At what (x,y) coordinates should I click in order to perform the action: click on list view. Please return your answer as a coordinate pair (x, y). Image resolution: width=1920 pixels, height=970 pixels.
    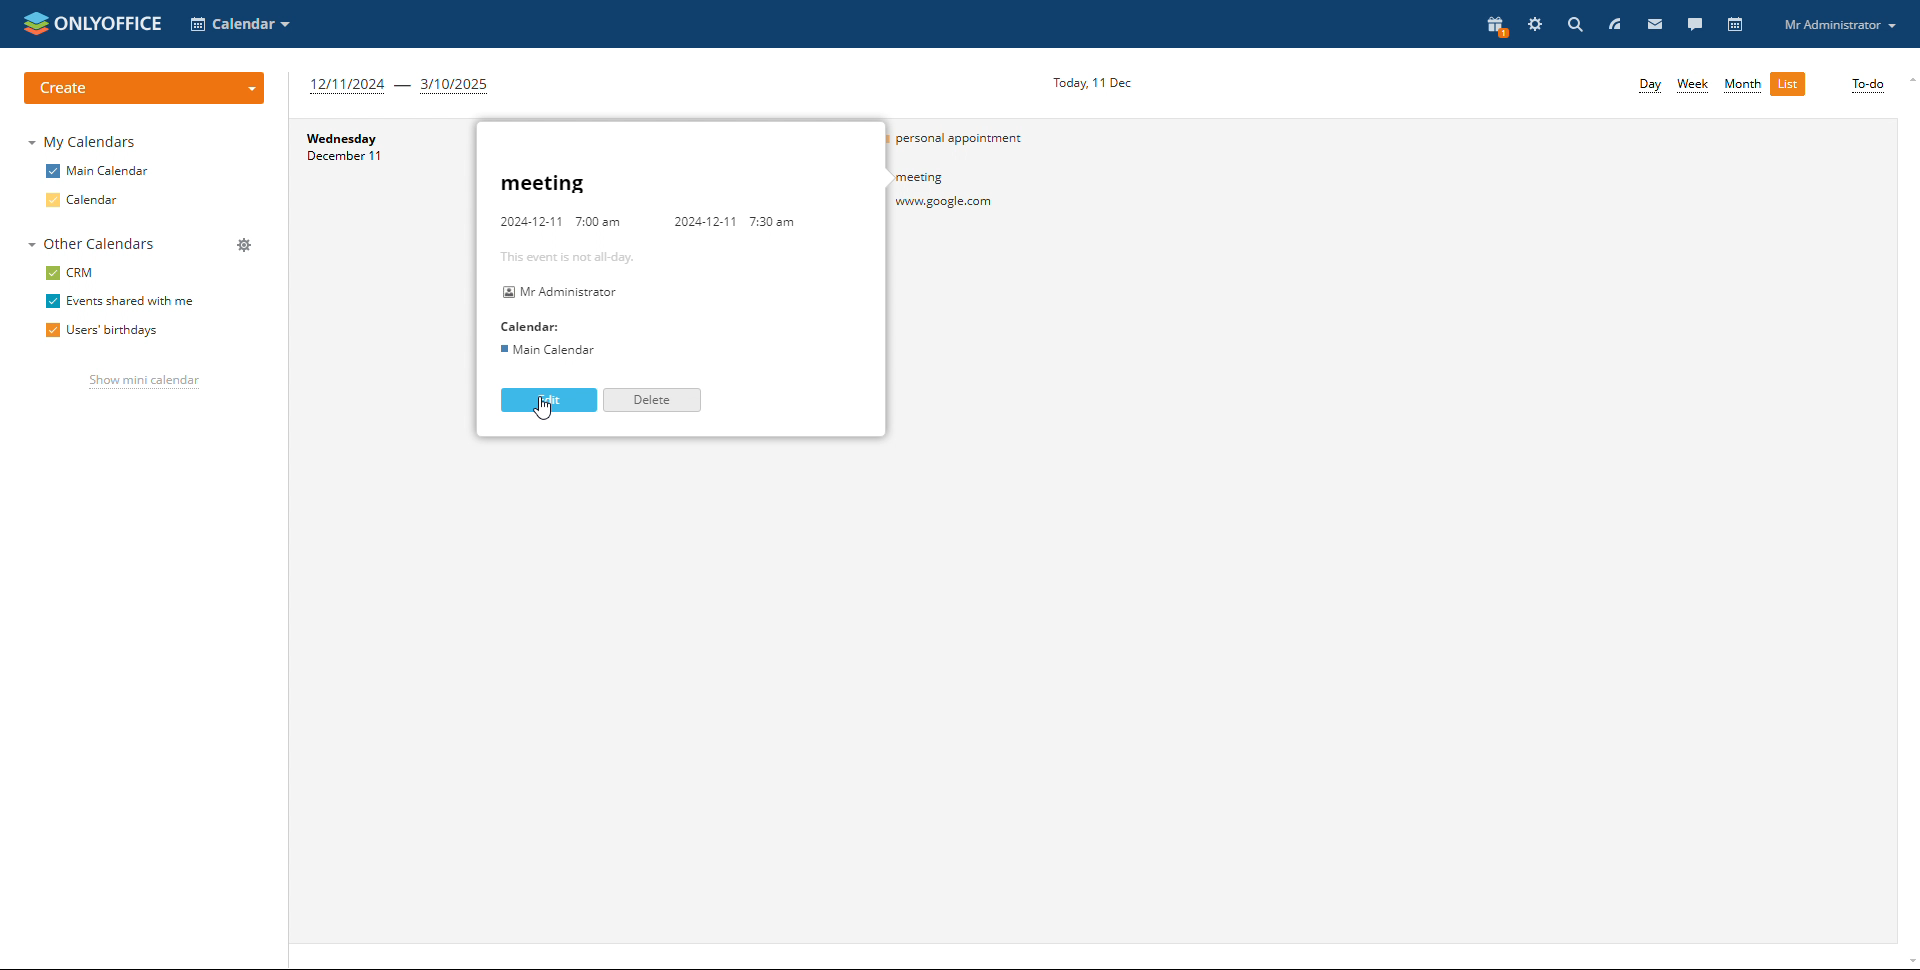
    Looking at the image, I should click on (1787, 84).